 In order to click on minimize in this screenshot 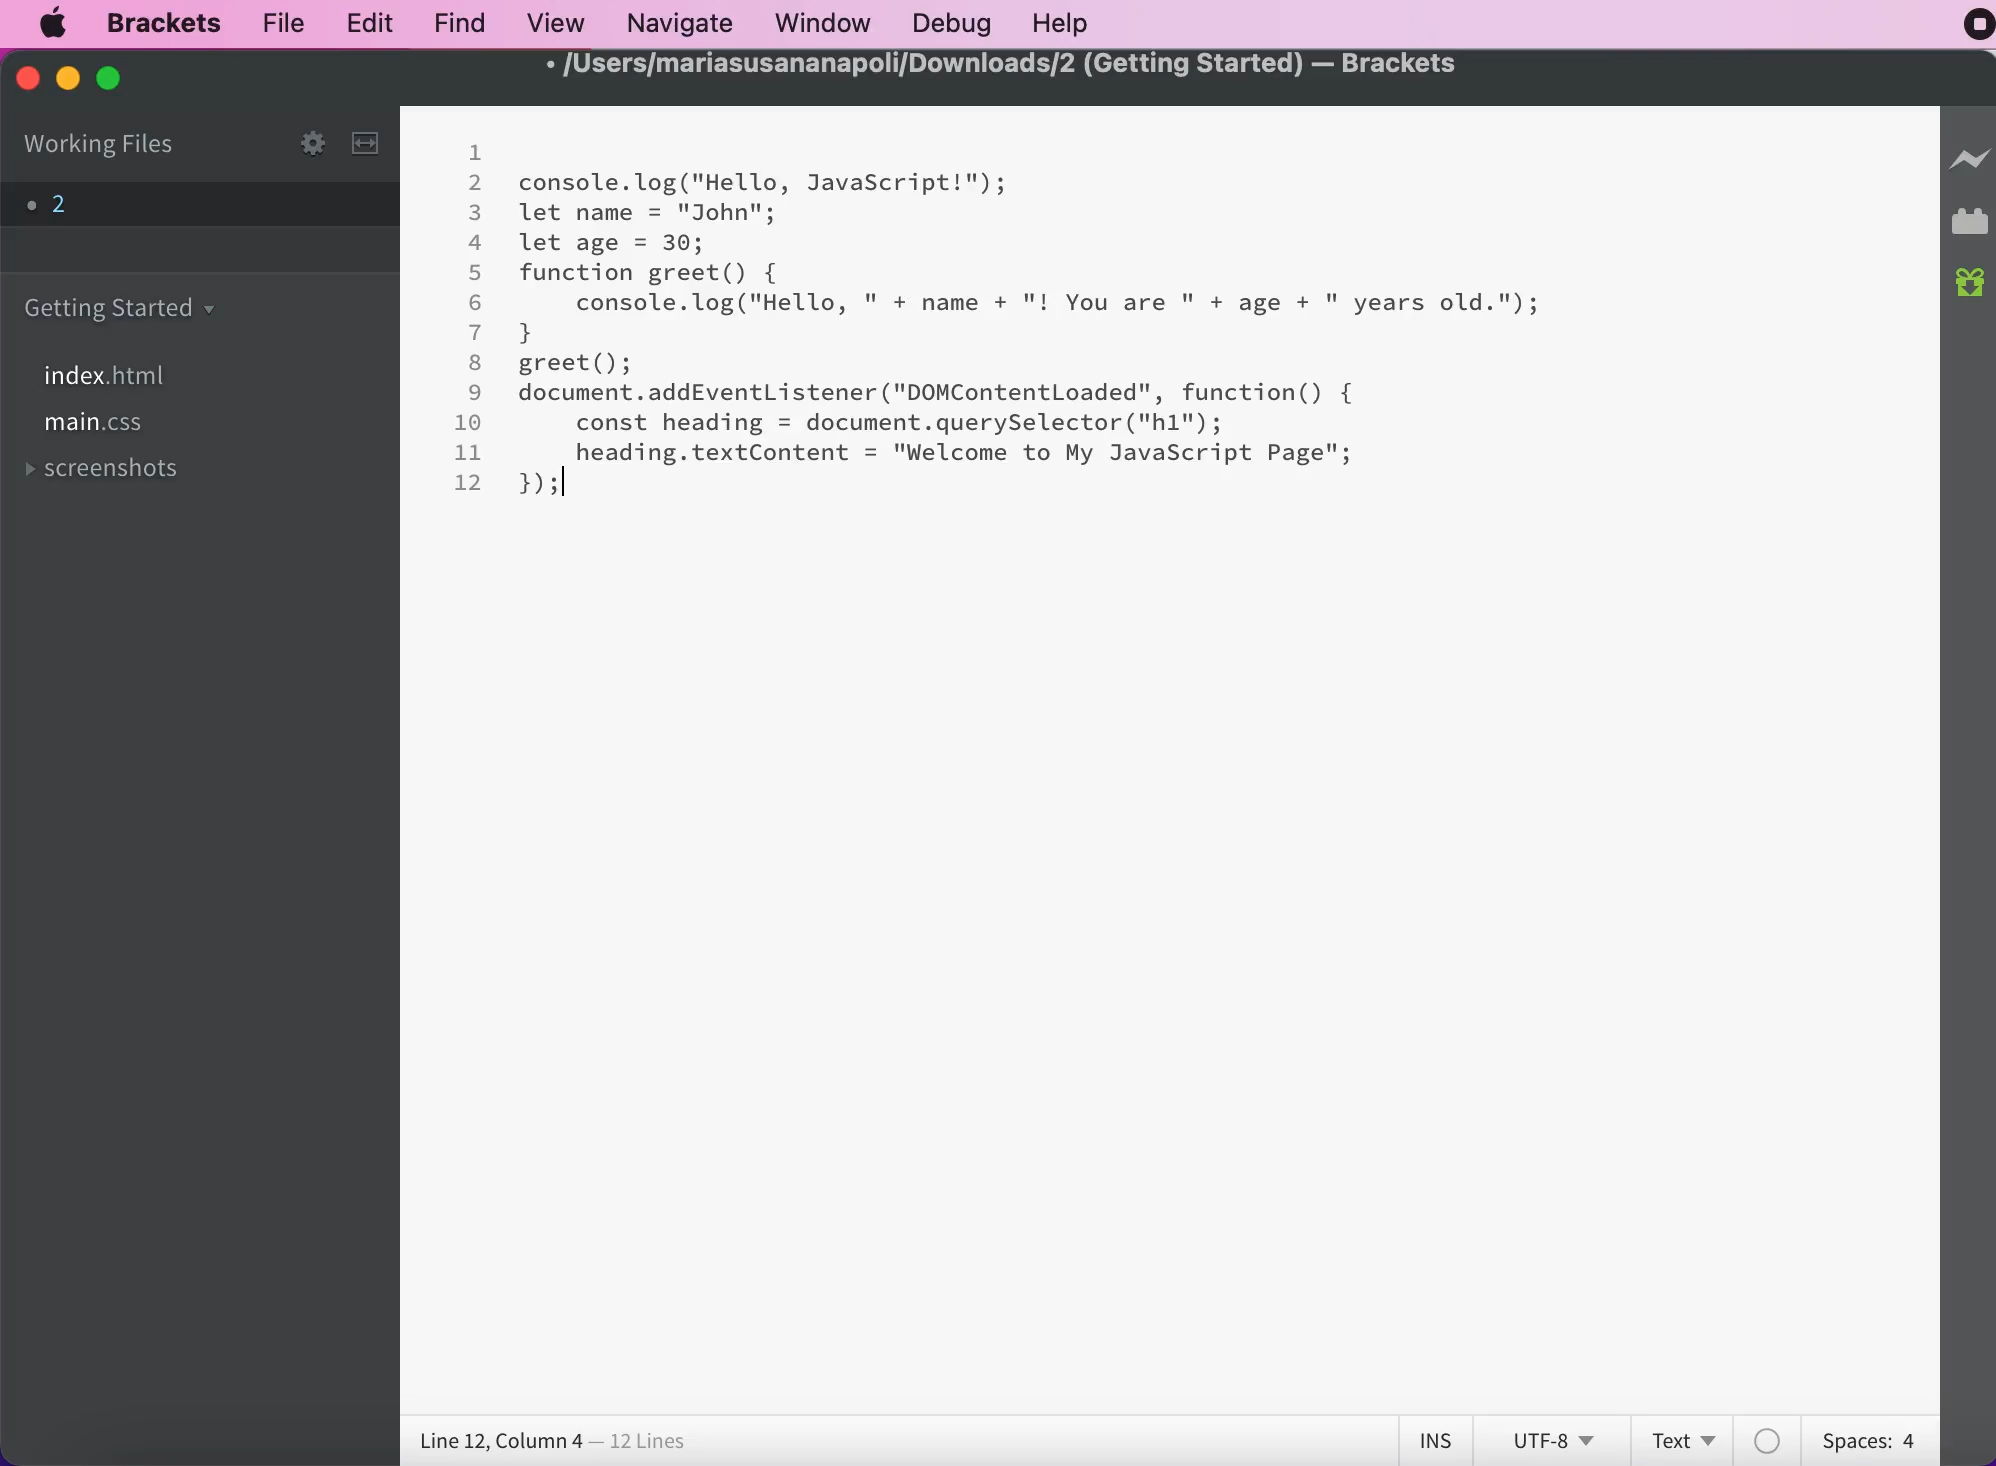, I will do `click(67, 79)`.